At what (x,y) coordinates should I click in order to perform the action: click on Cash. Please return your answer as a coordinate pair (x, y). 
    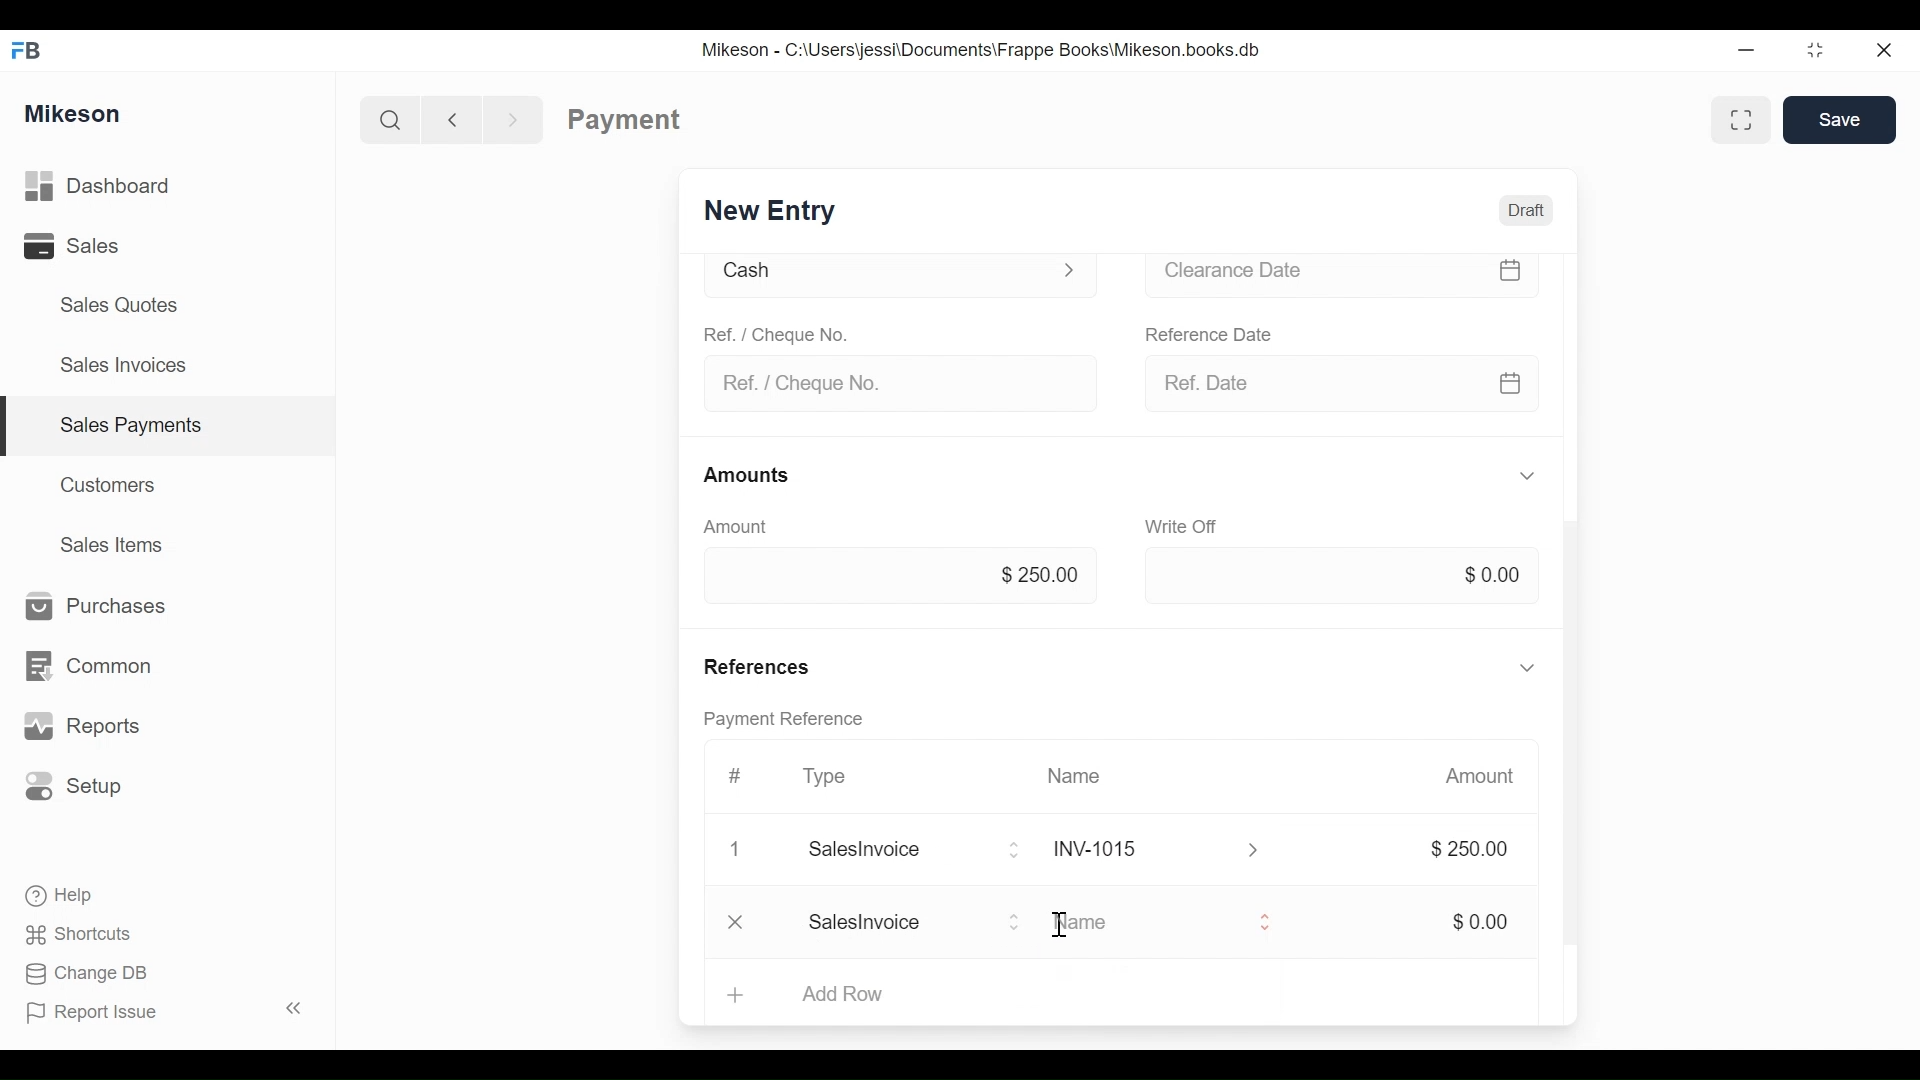
    Looking at the image, I should click on (891, 275).